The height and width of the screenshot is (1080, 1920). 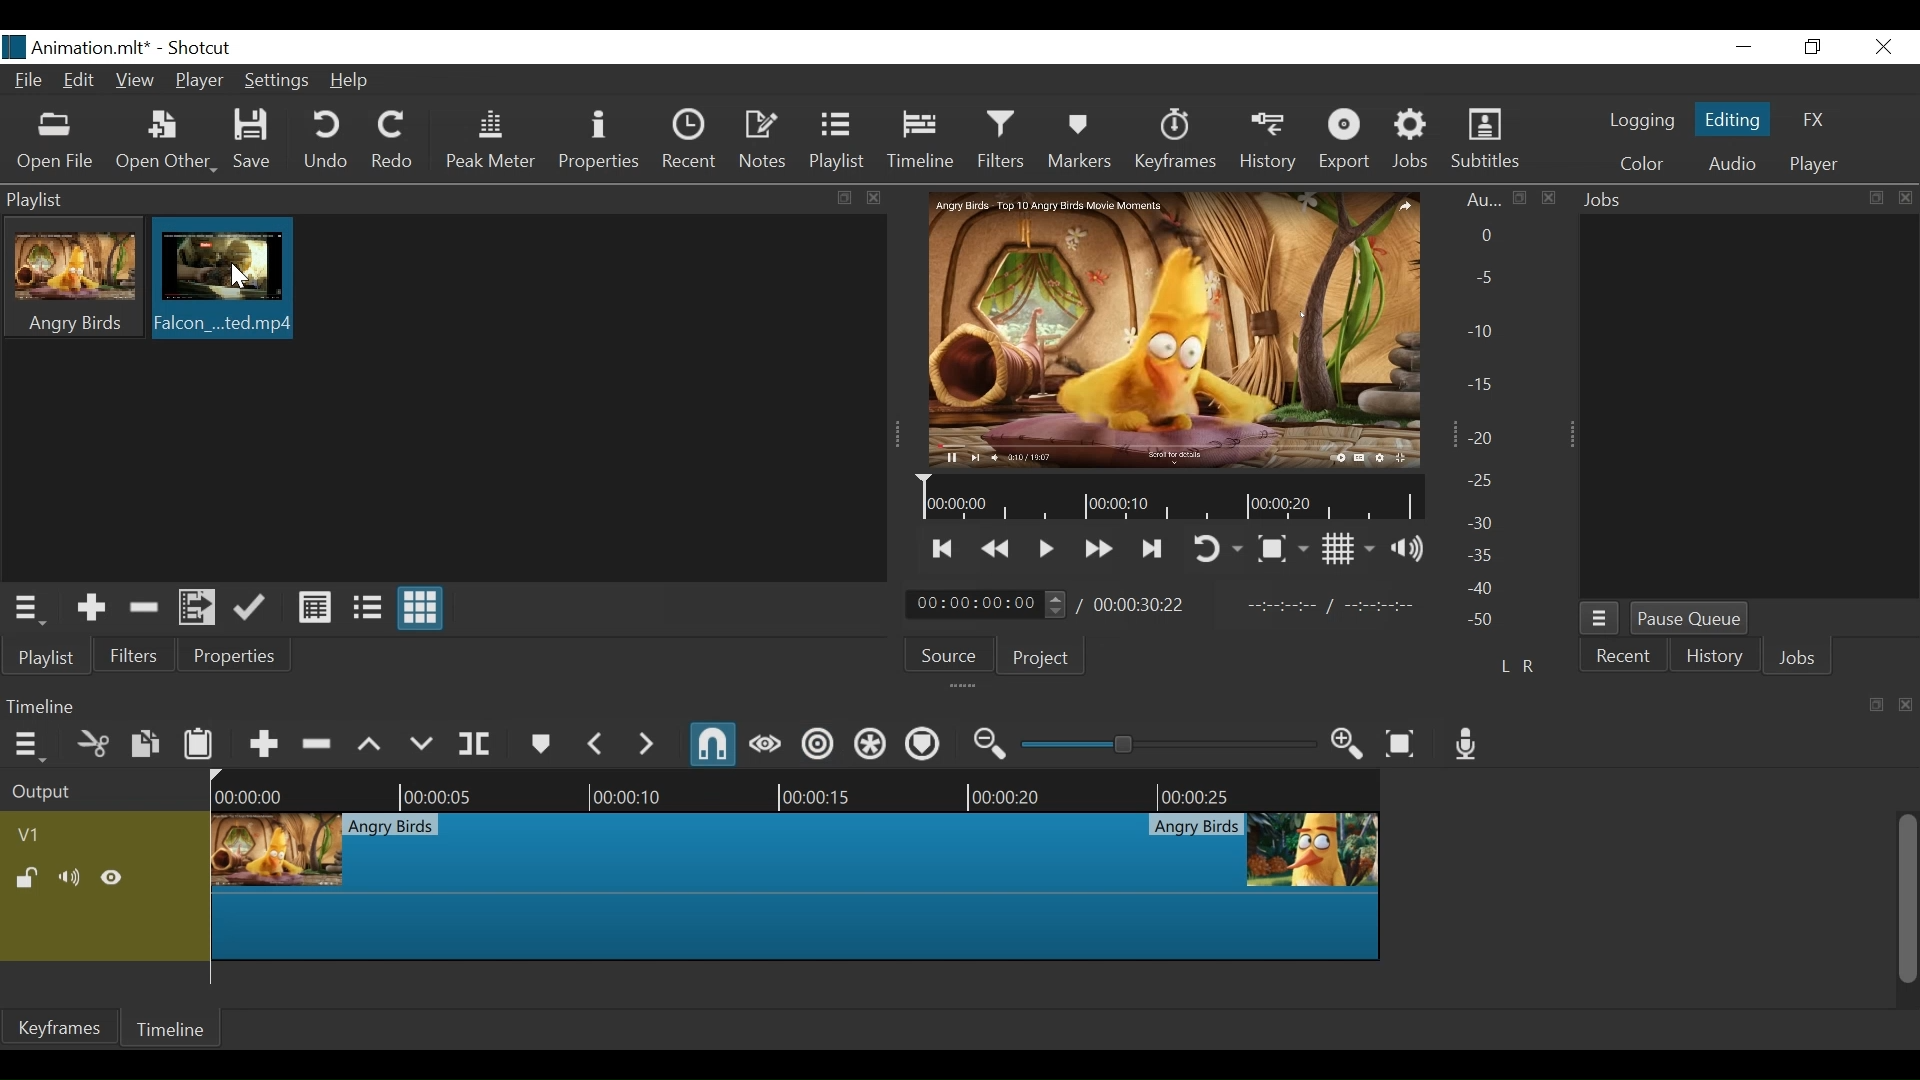 I want to click on Jobs Menu, so click(x=1601, y=620).